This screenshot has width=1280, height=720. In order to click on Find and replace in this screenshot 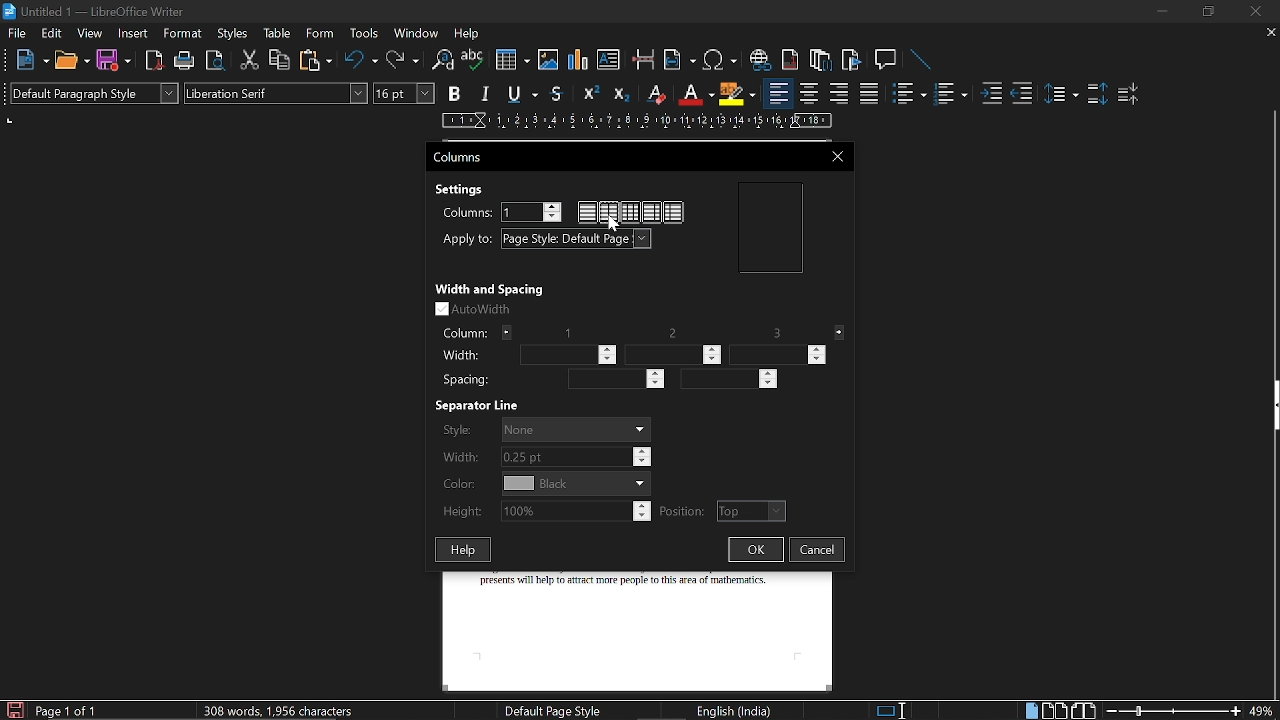, I will do `click(443, 62)`.